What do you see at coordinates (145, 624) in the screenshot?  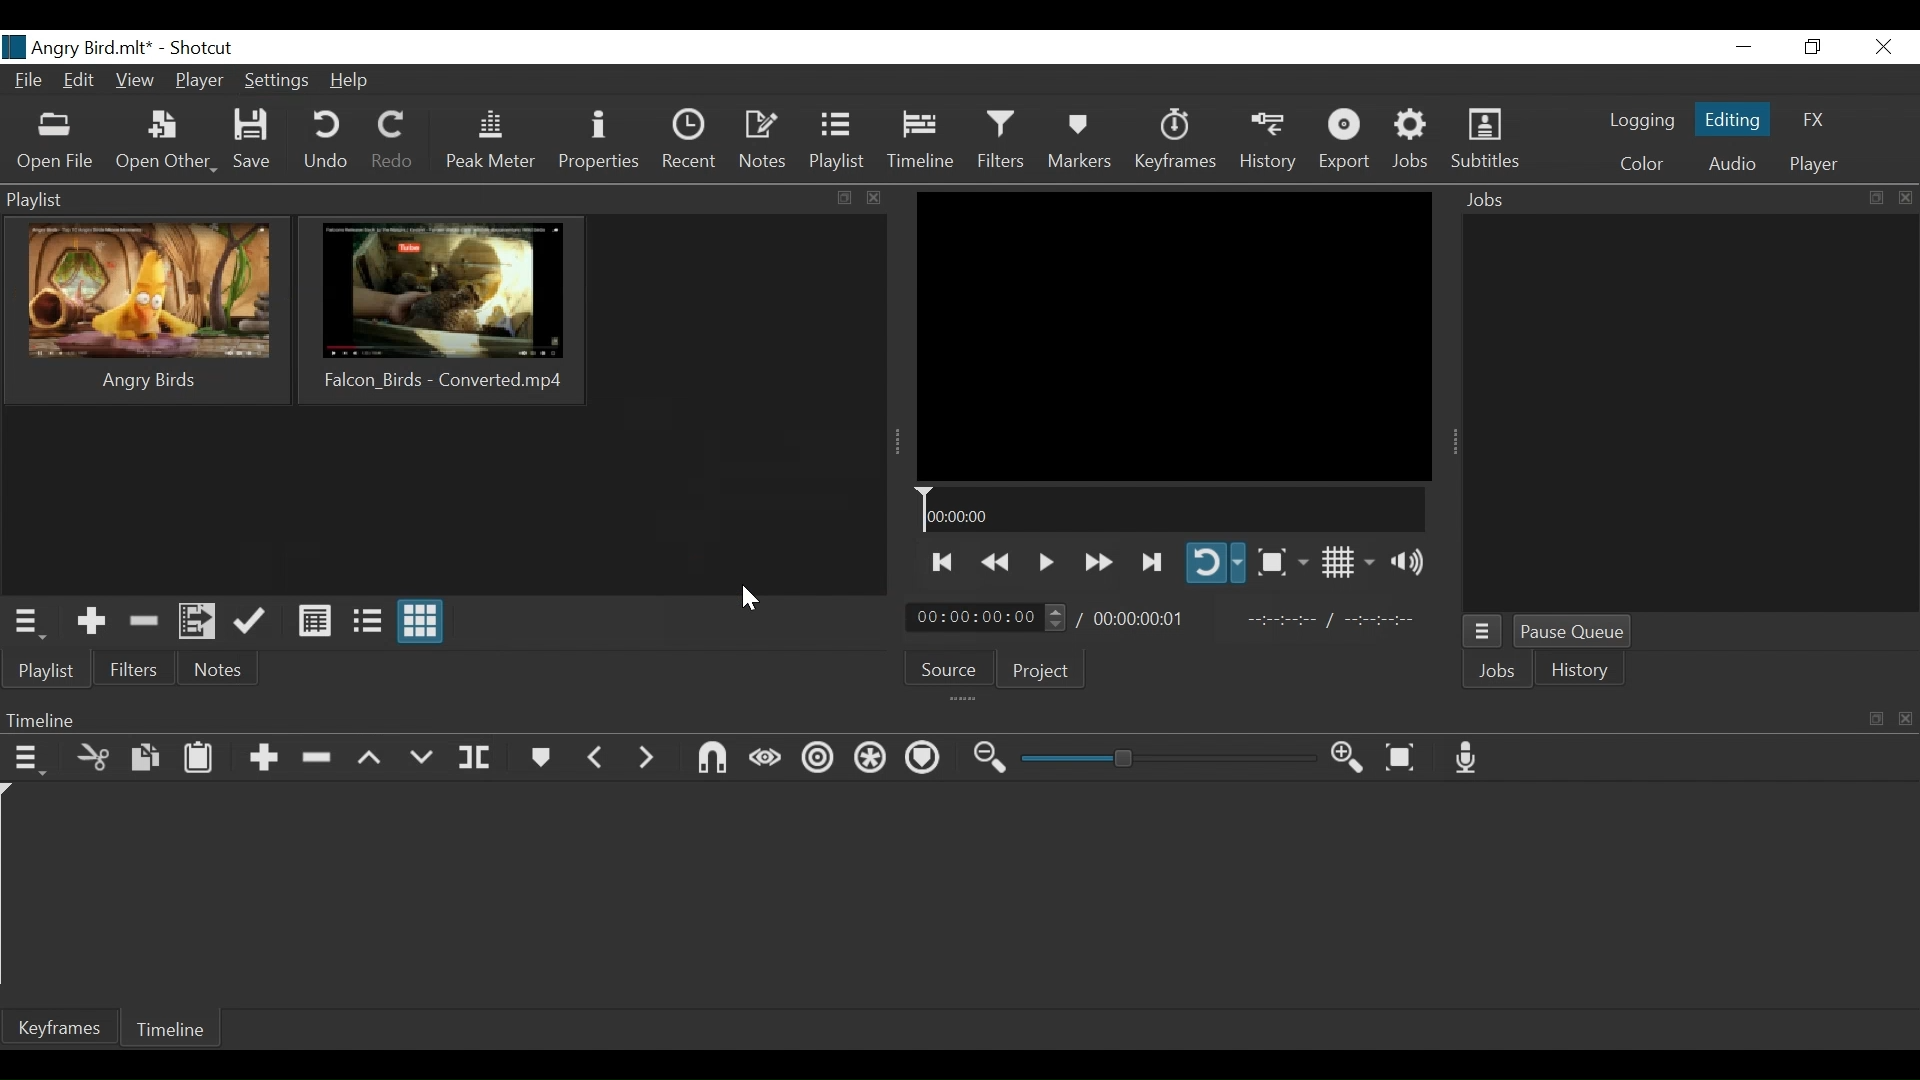 I see `Remove cut` at bounding box center [145, 624].